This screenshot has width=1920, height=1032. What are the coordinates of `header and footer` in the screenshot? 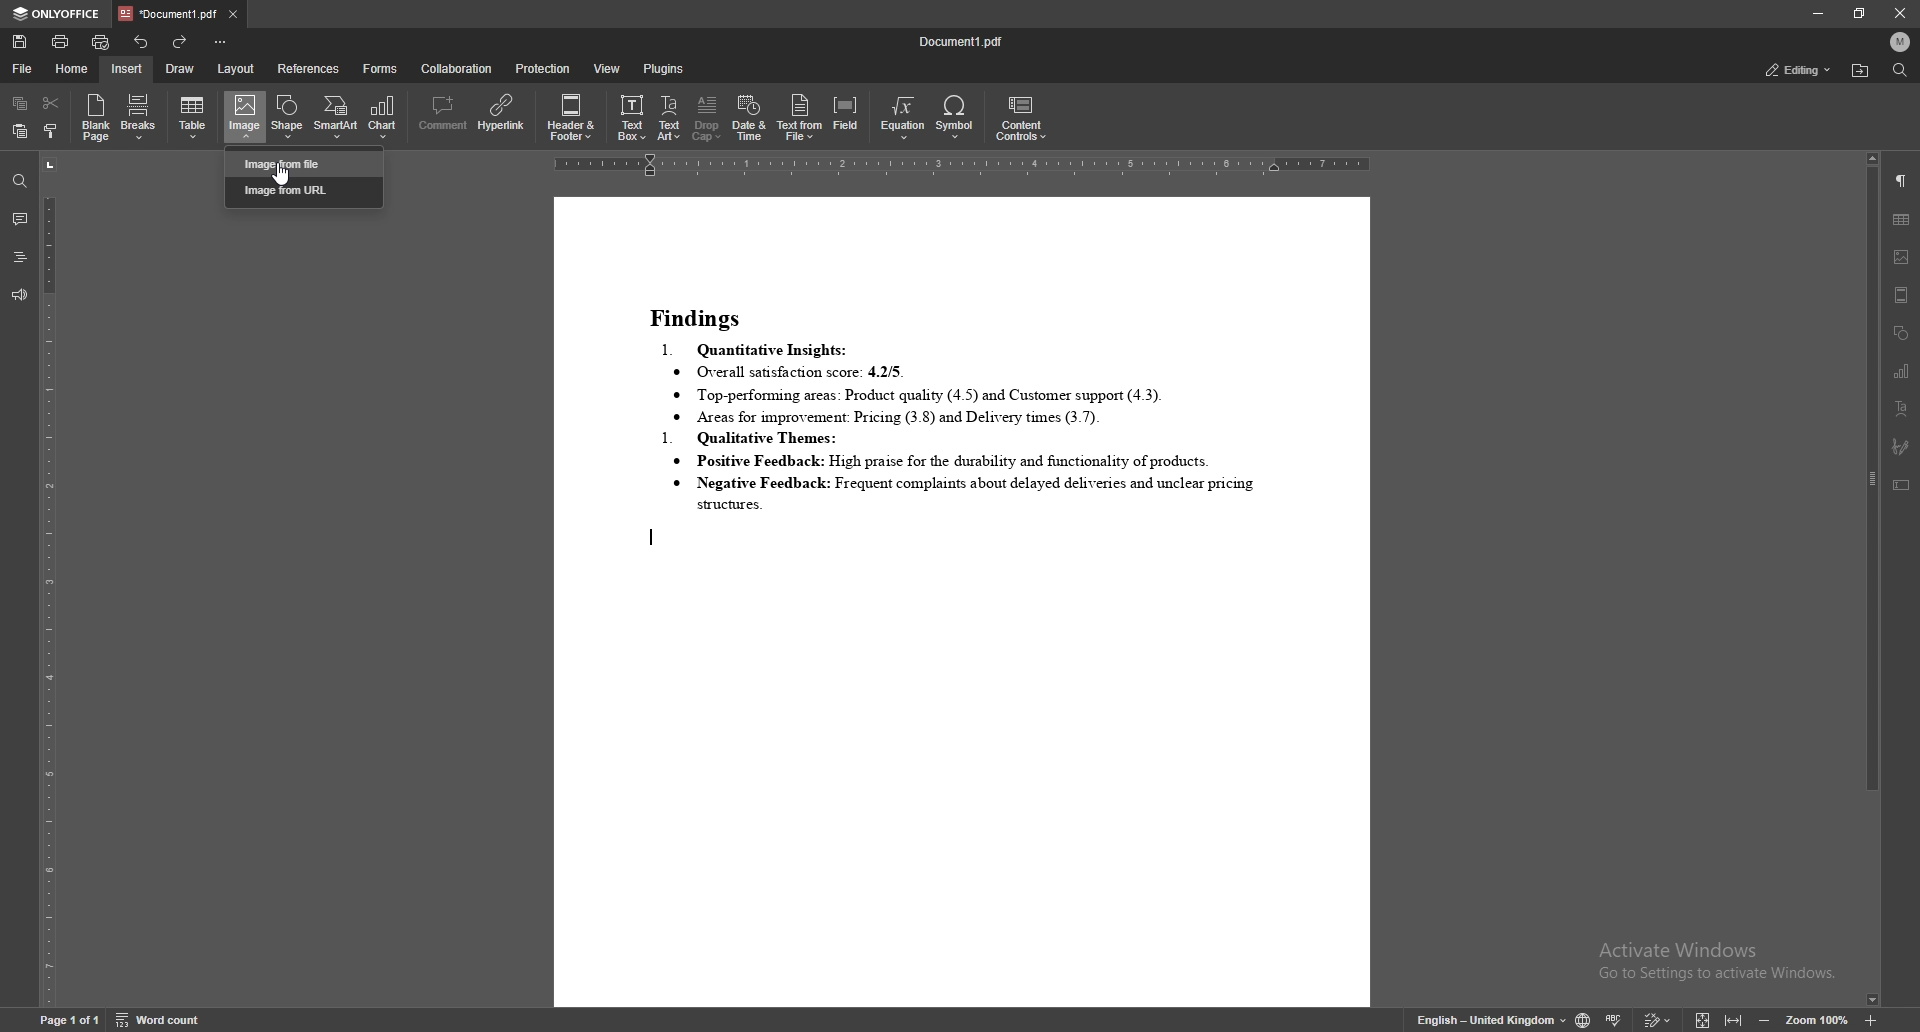 It's located at (572, 118).